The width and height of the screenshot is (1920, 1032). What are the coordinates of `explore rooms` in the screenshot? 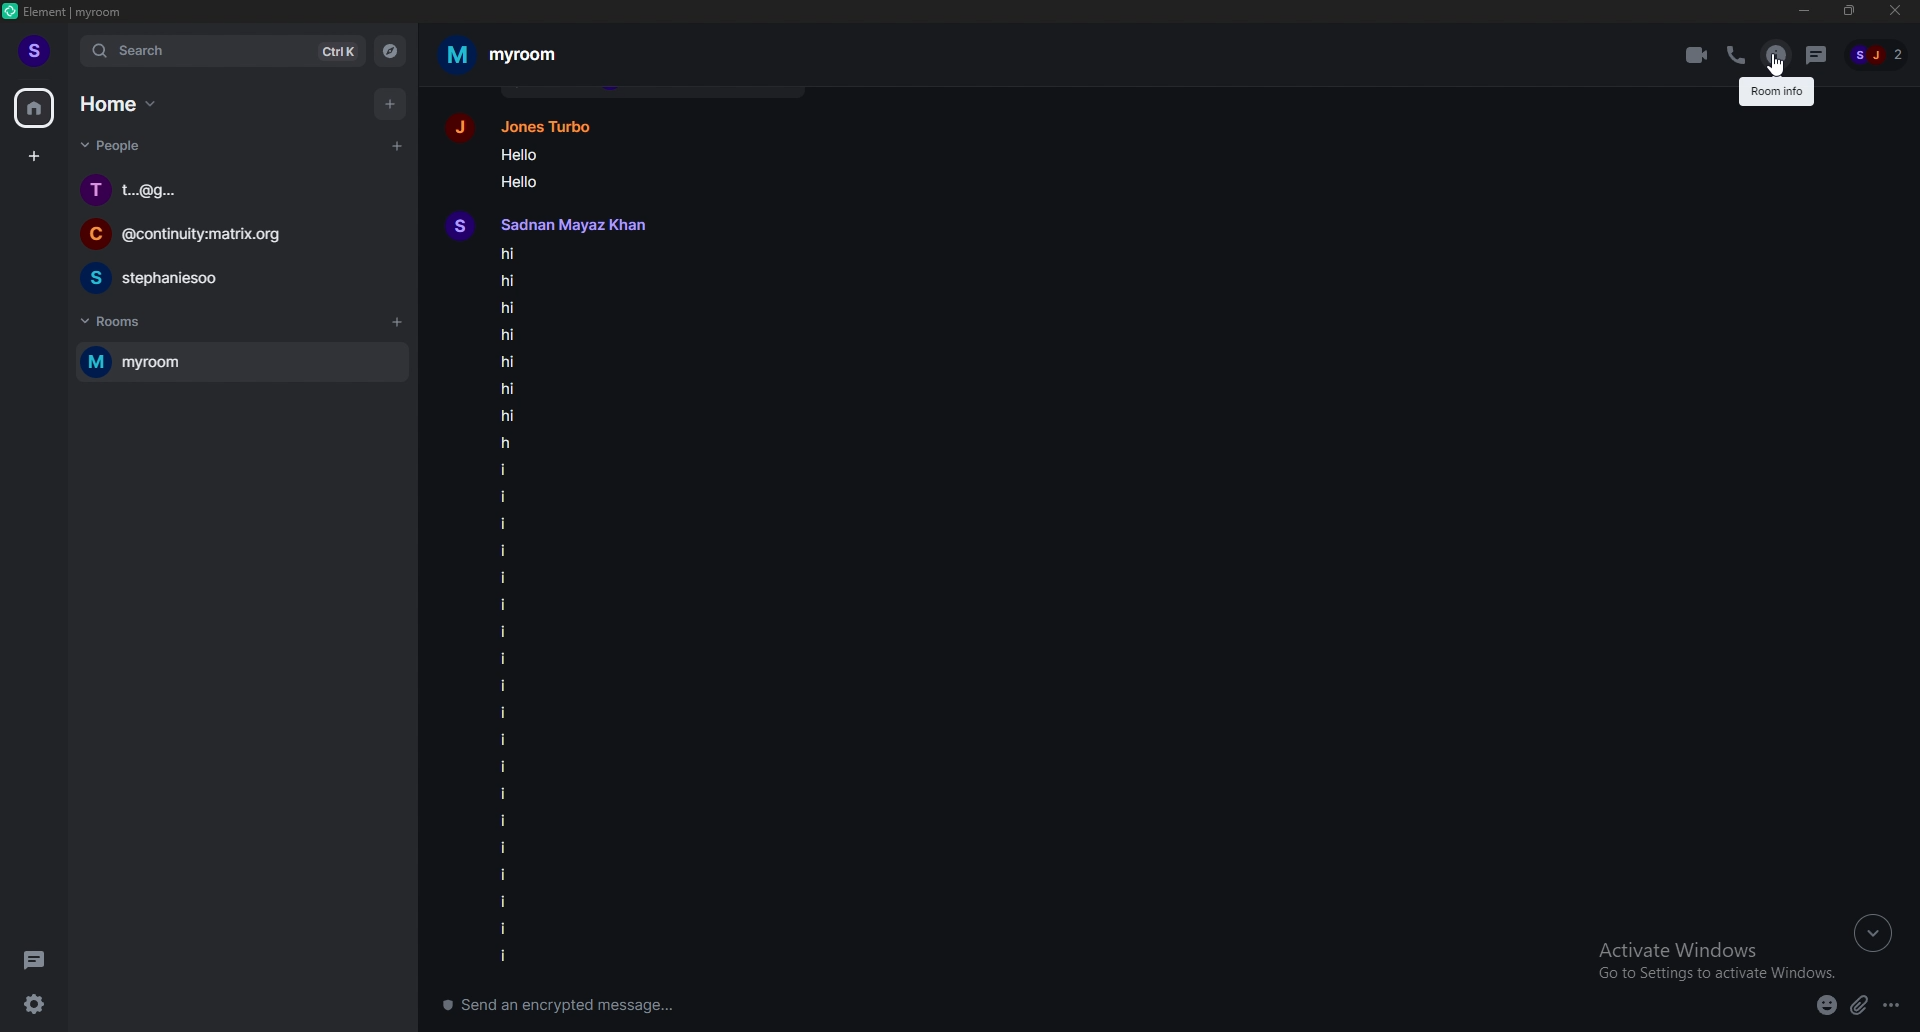 It's located at (391, 52).